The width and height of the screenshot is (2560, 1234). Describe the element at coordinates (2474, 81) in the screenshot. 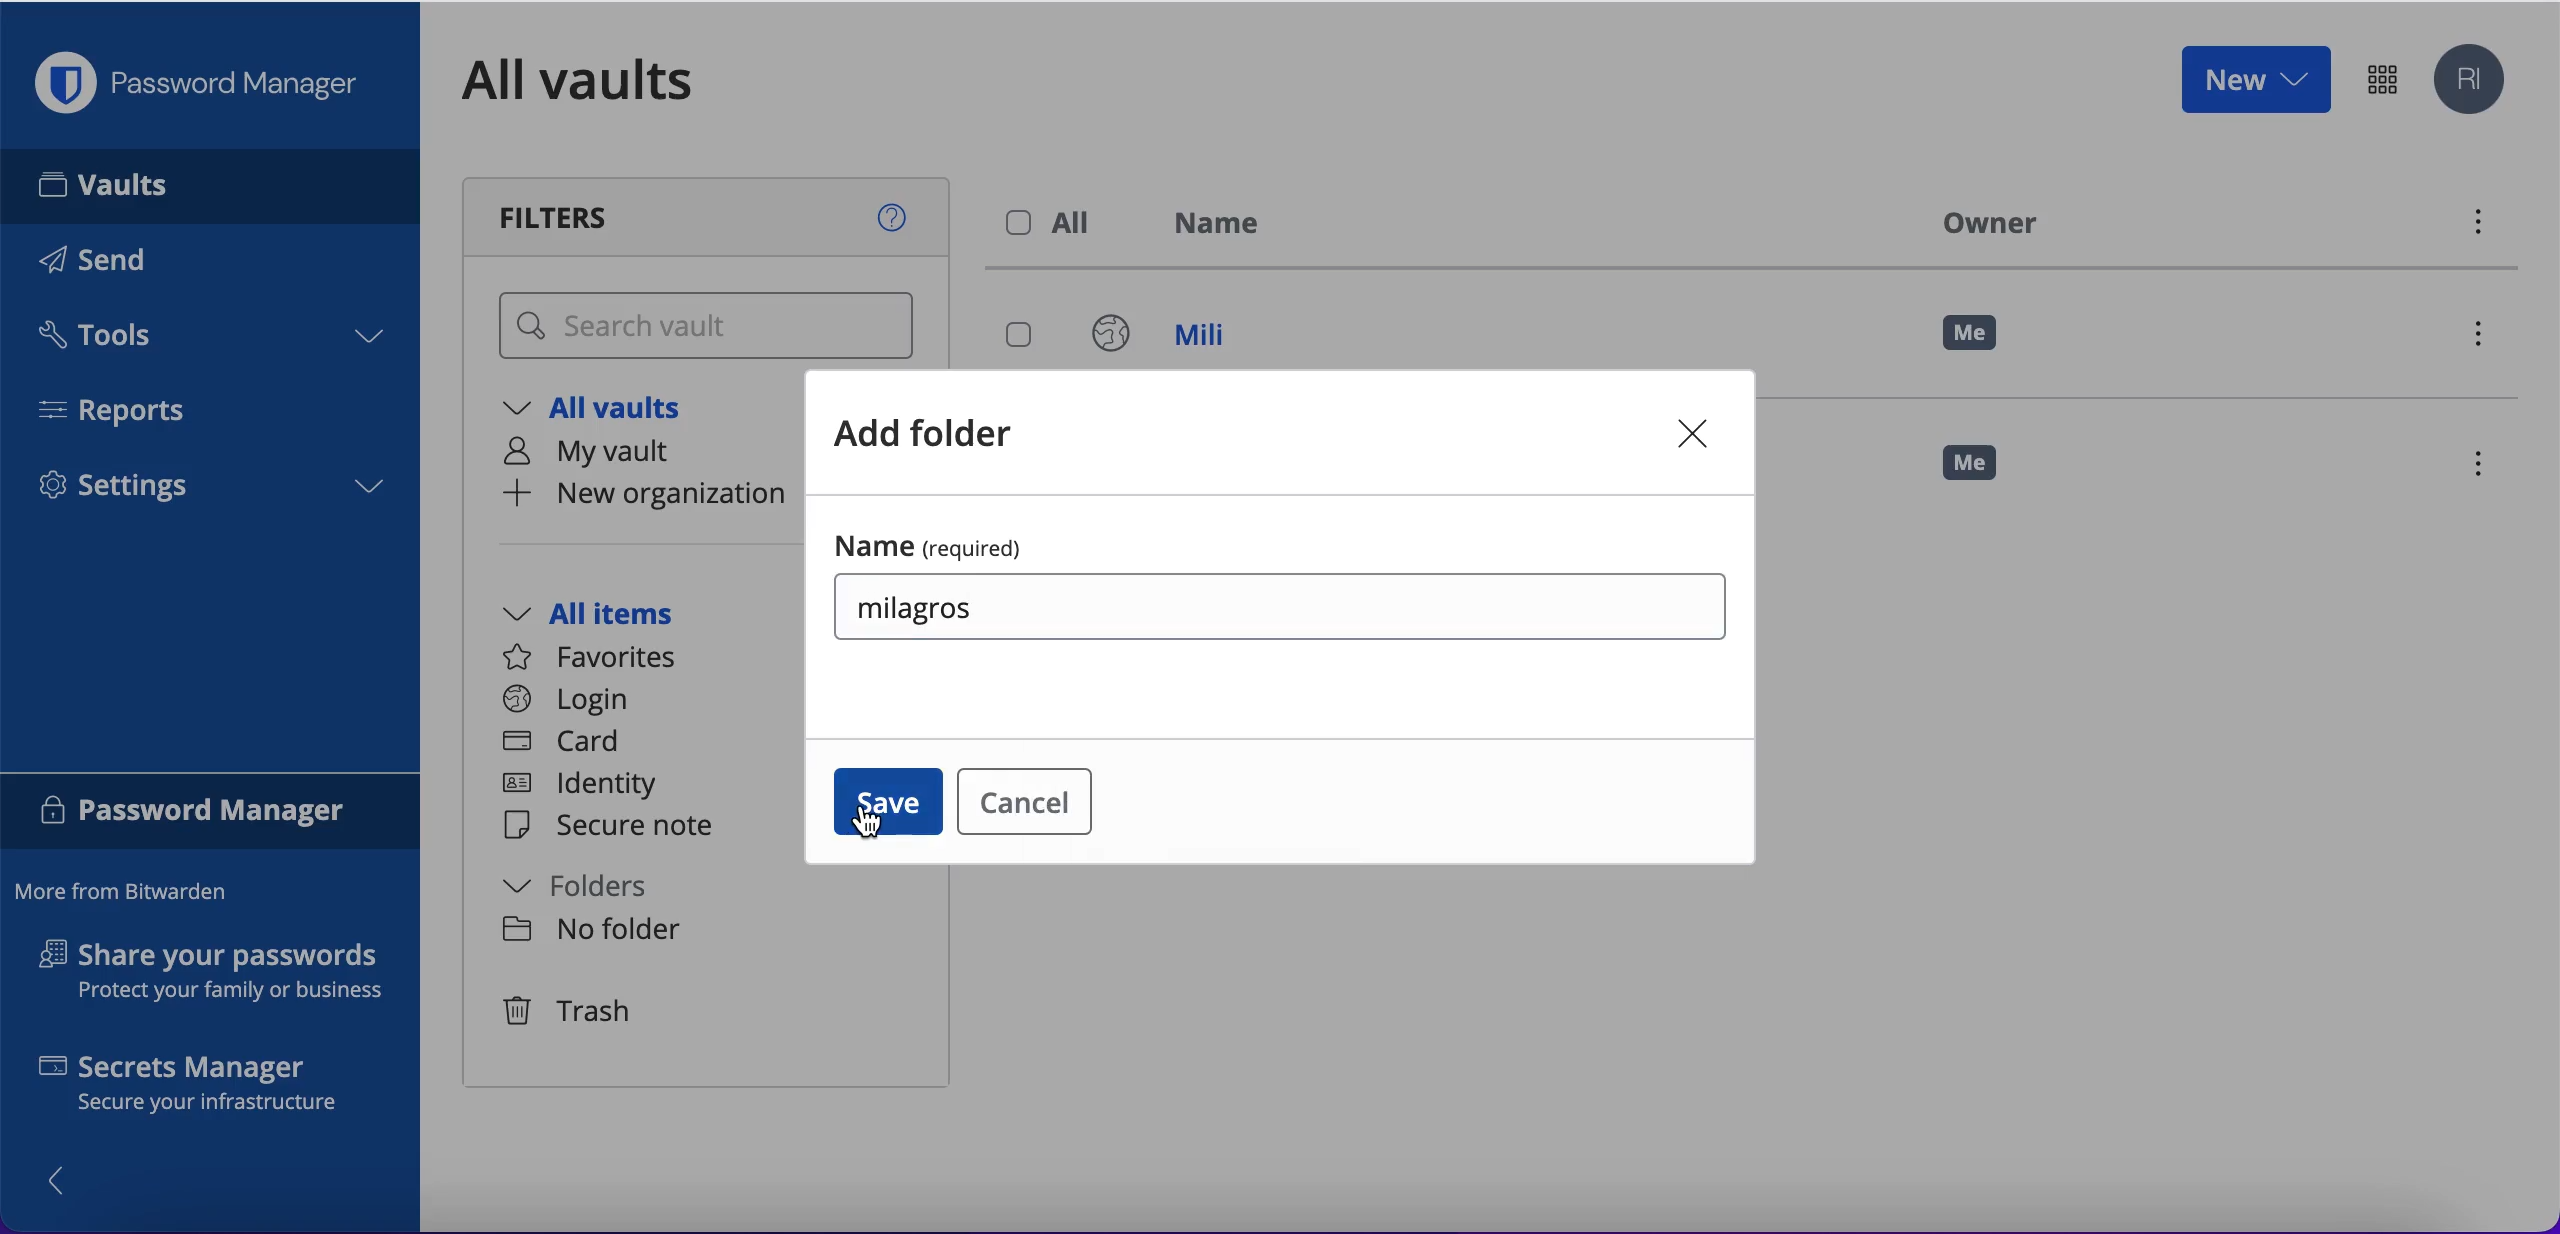

I see `account` at that location.